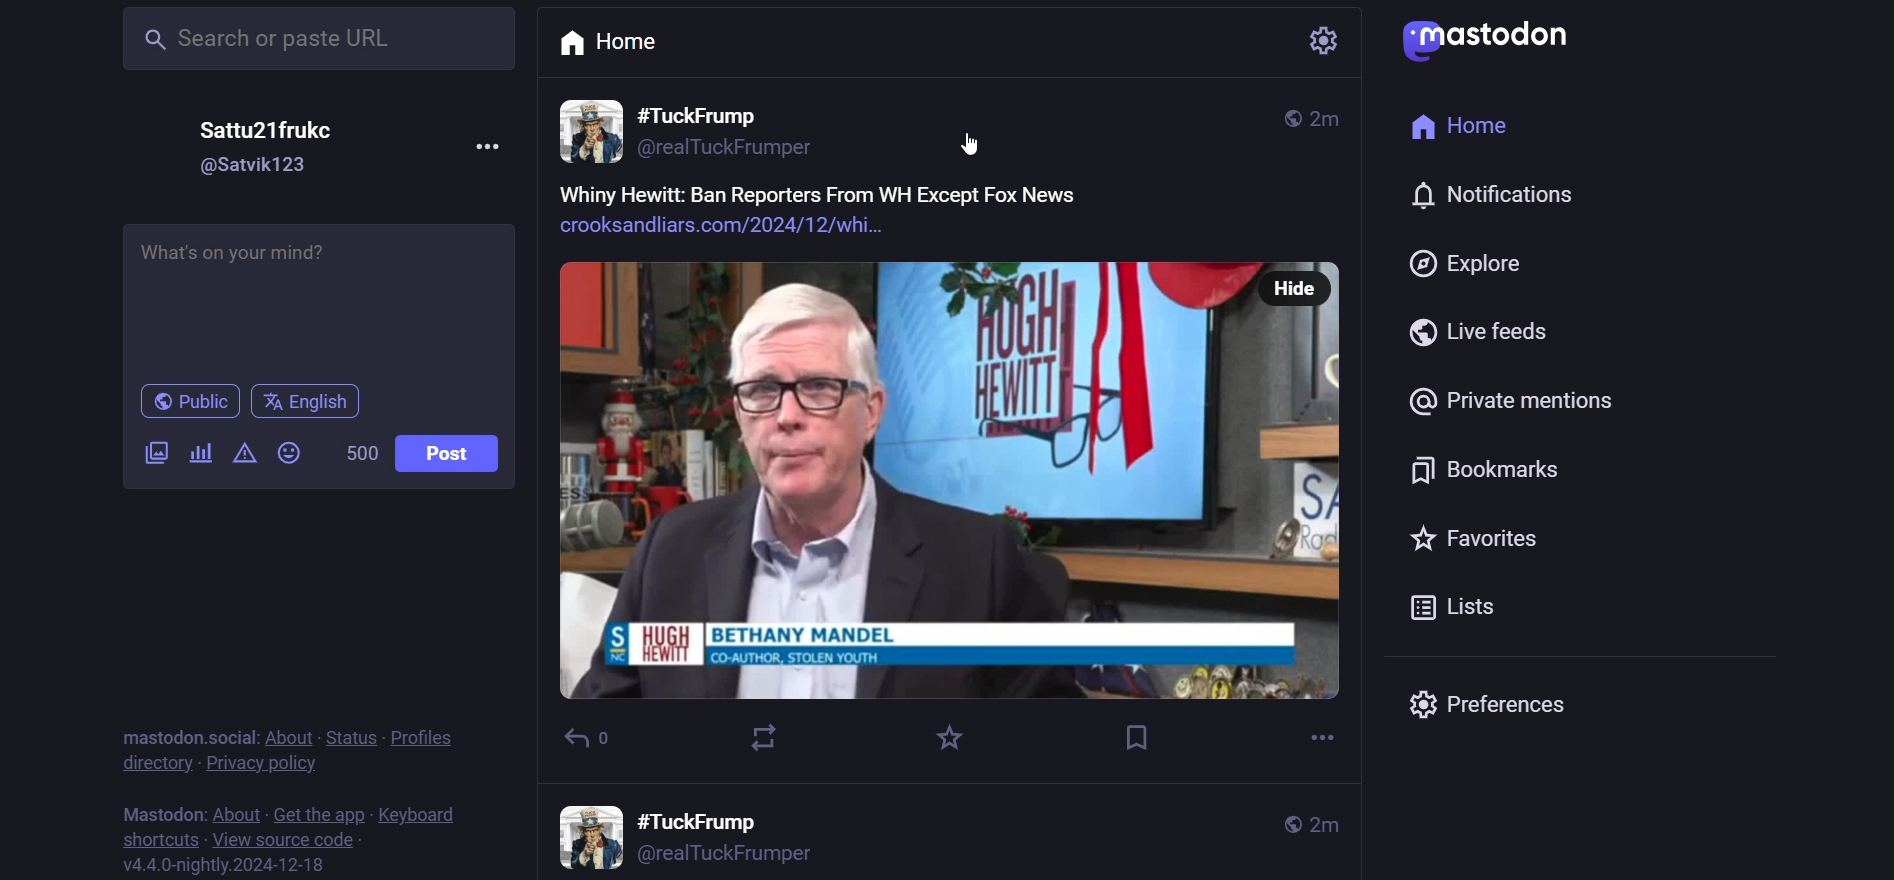 Image resolution: width=1894 pixels, height=880 pixels. I want to click on favorite, so click(1469, 539).